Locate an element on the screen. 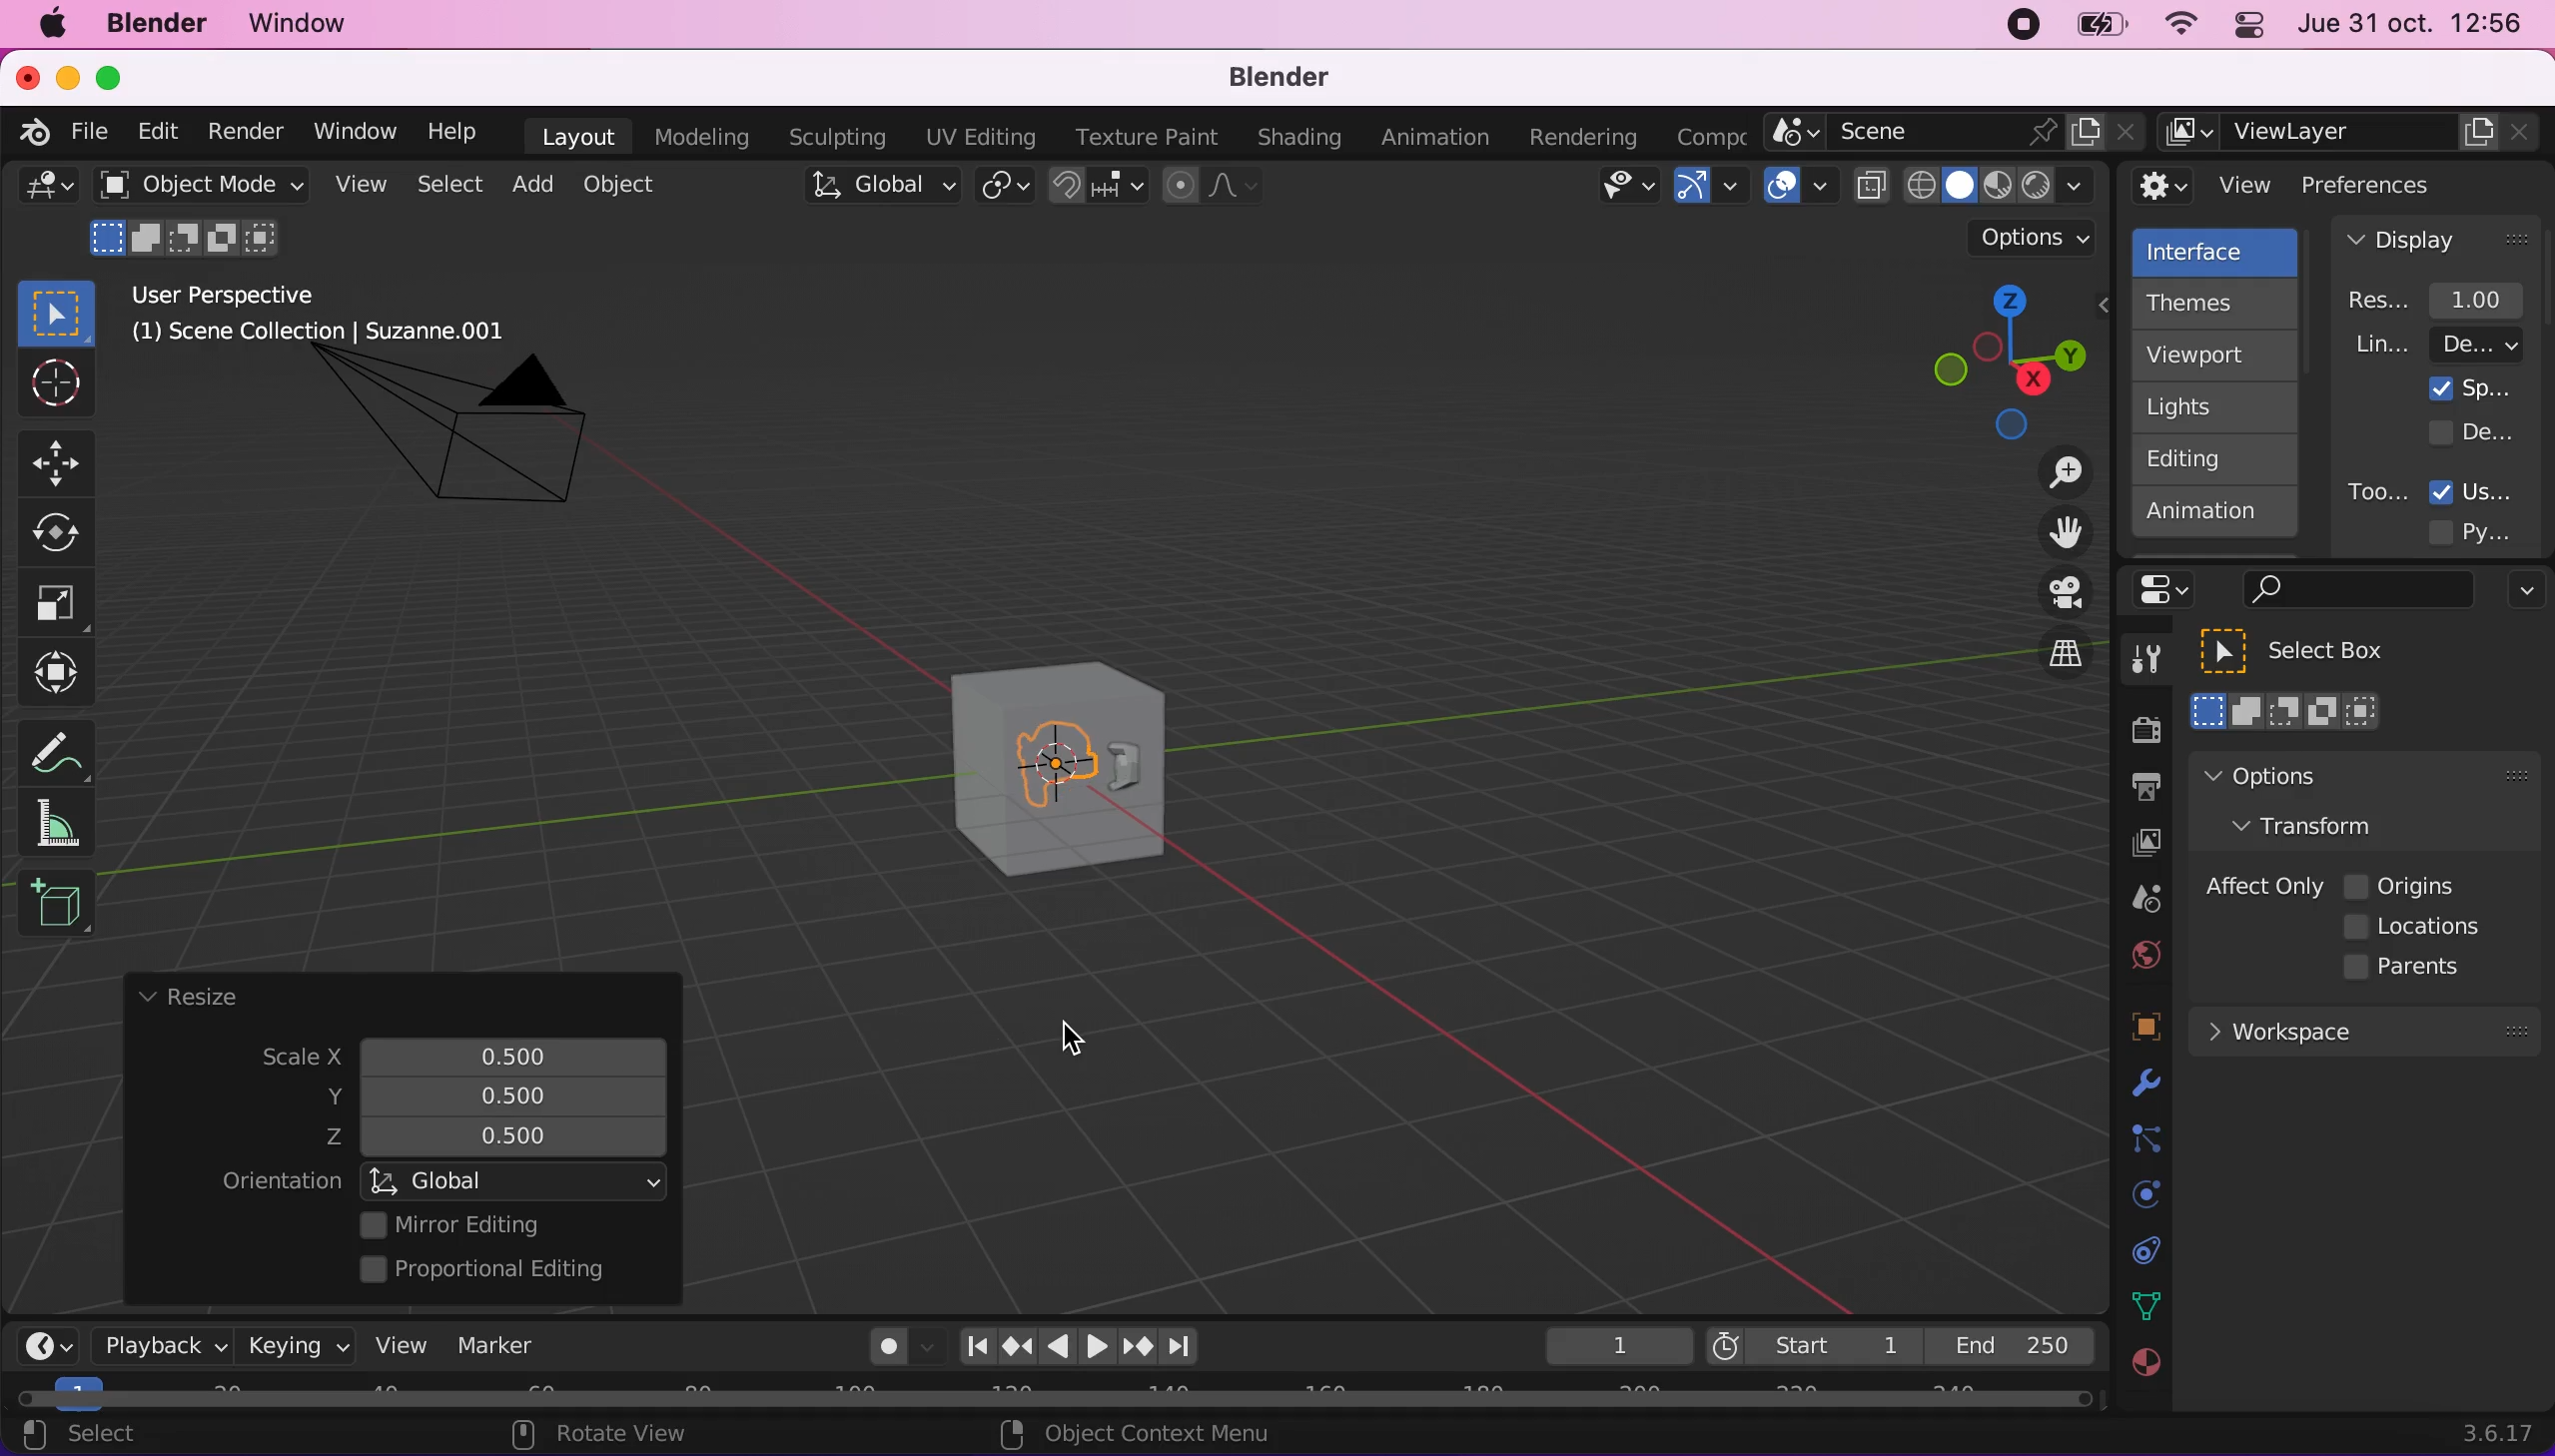  line width is located at coordinates (2437, 344).